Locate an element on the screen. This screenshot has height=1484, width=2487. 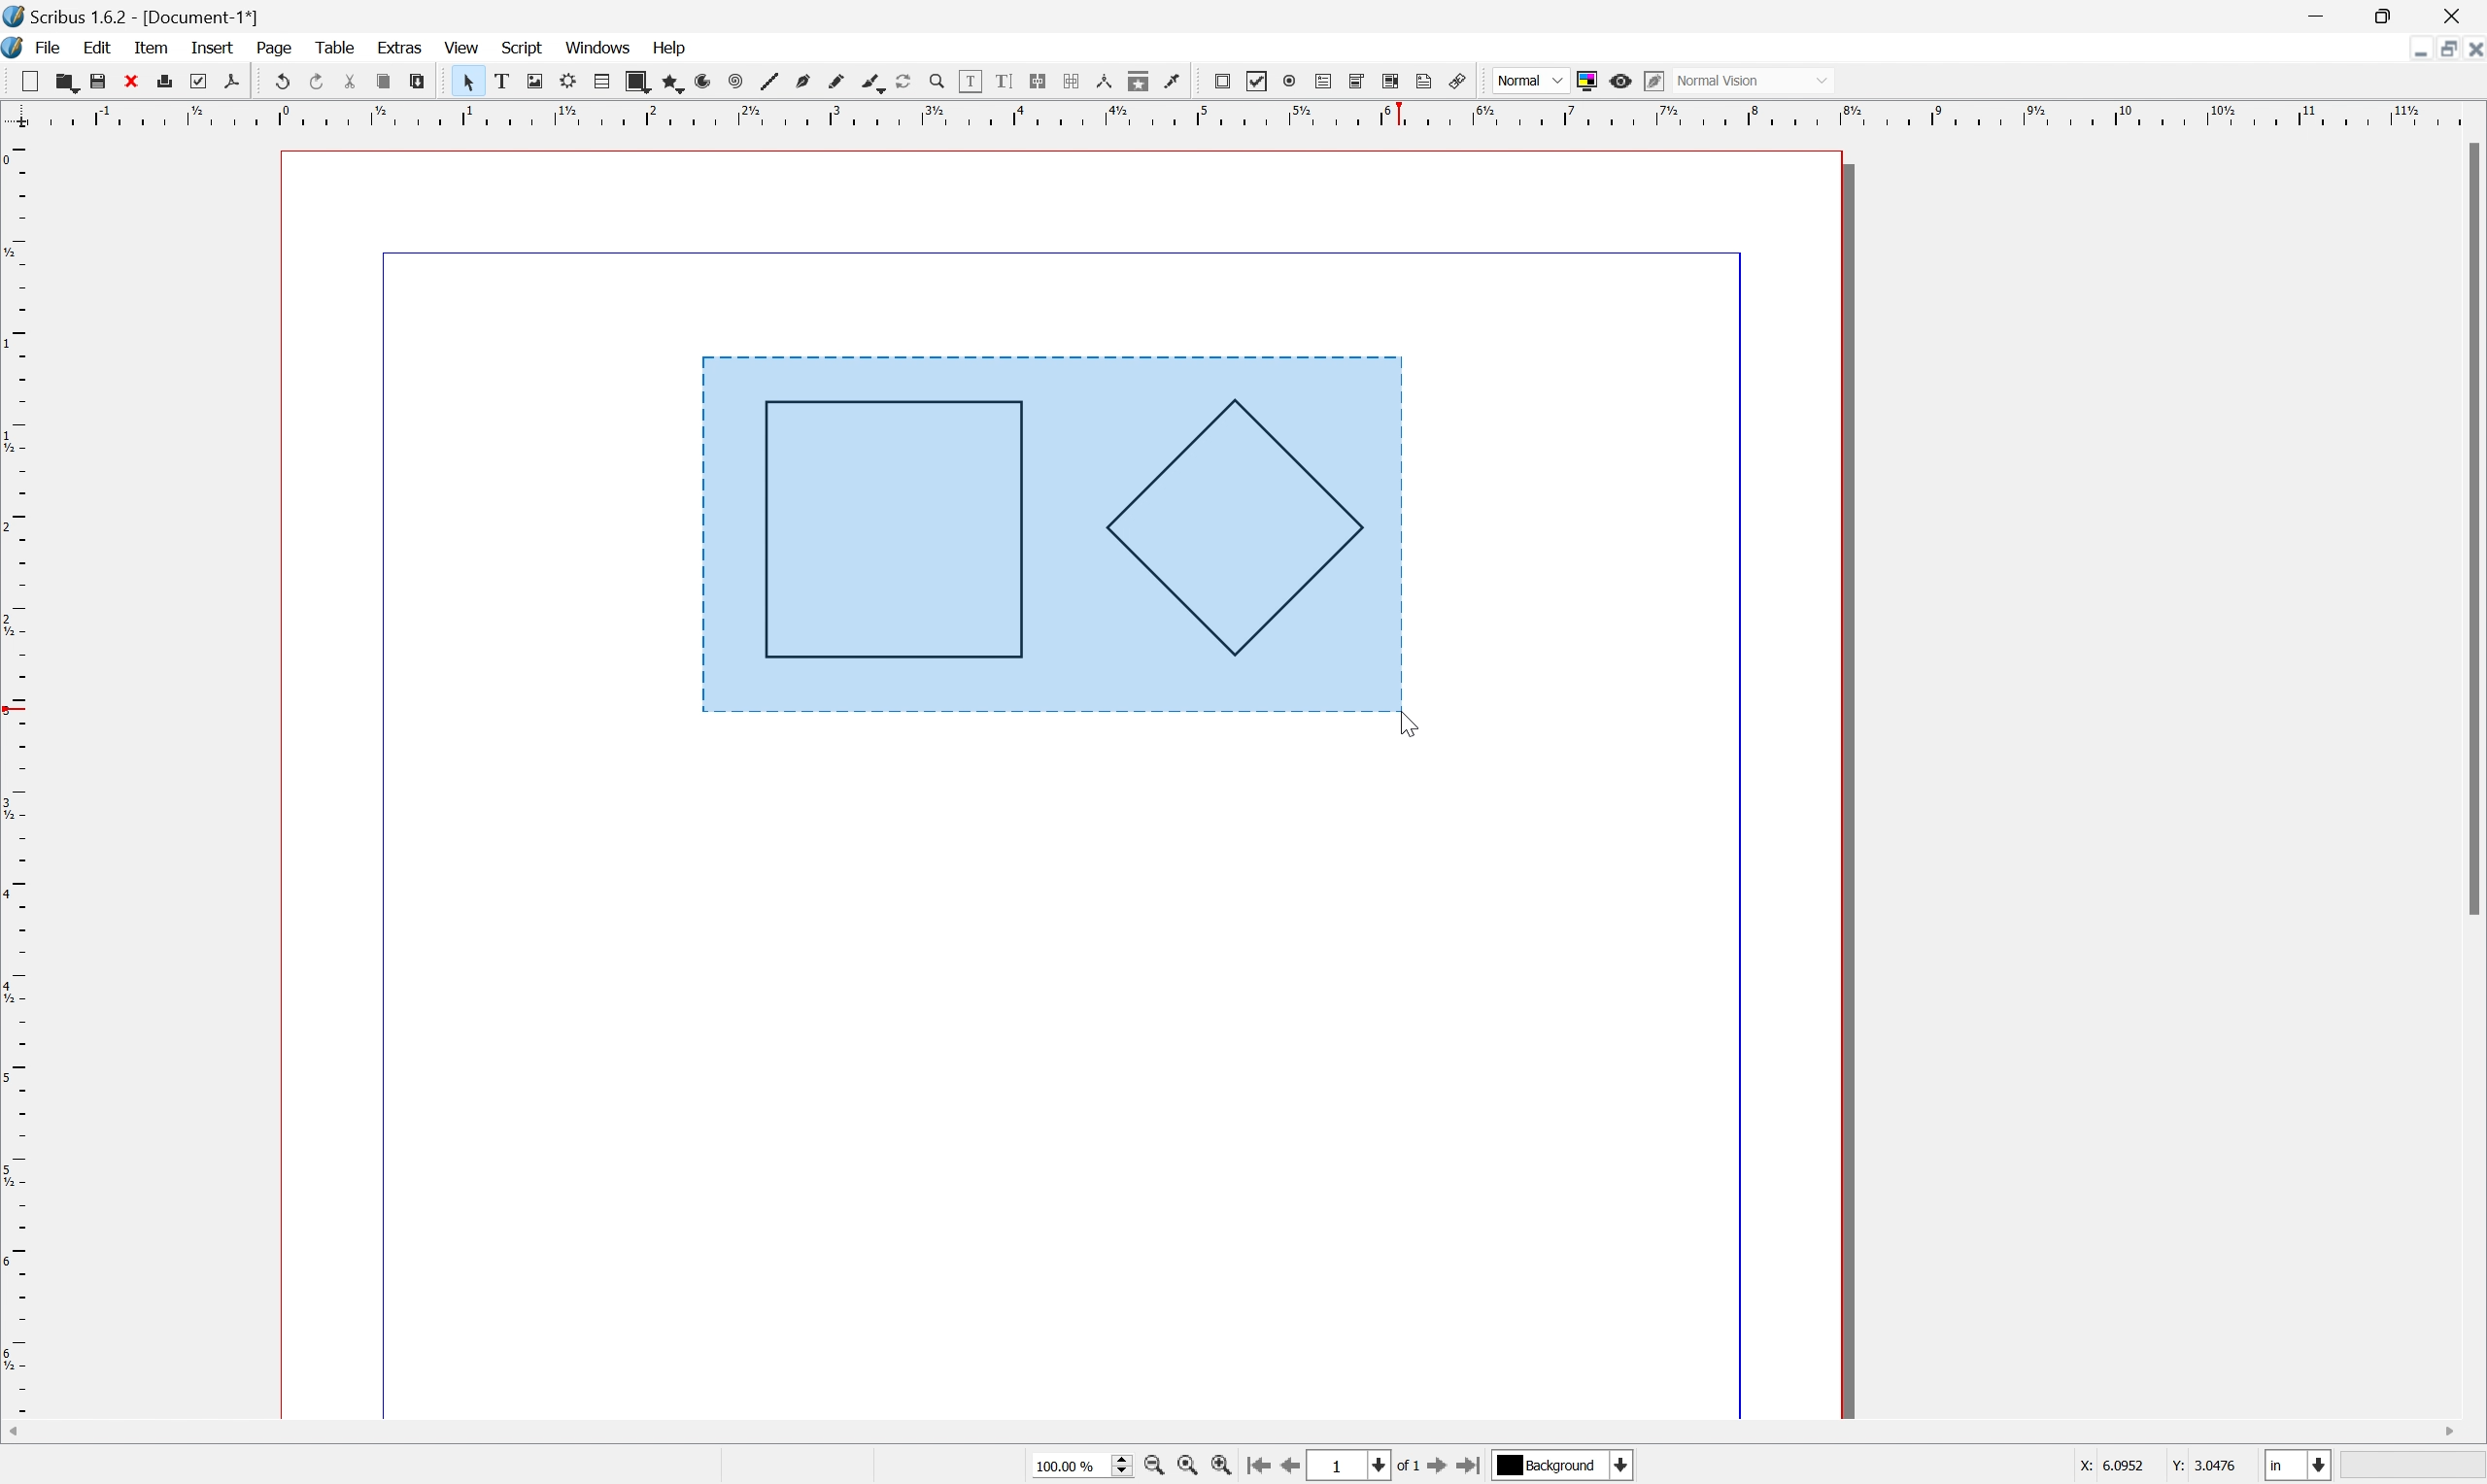
edit text with story editor is located at coordinates (1003, 83).